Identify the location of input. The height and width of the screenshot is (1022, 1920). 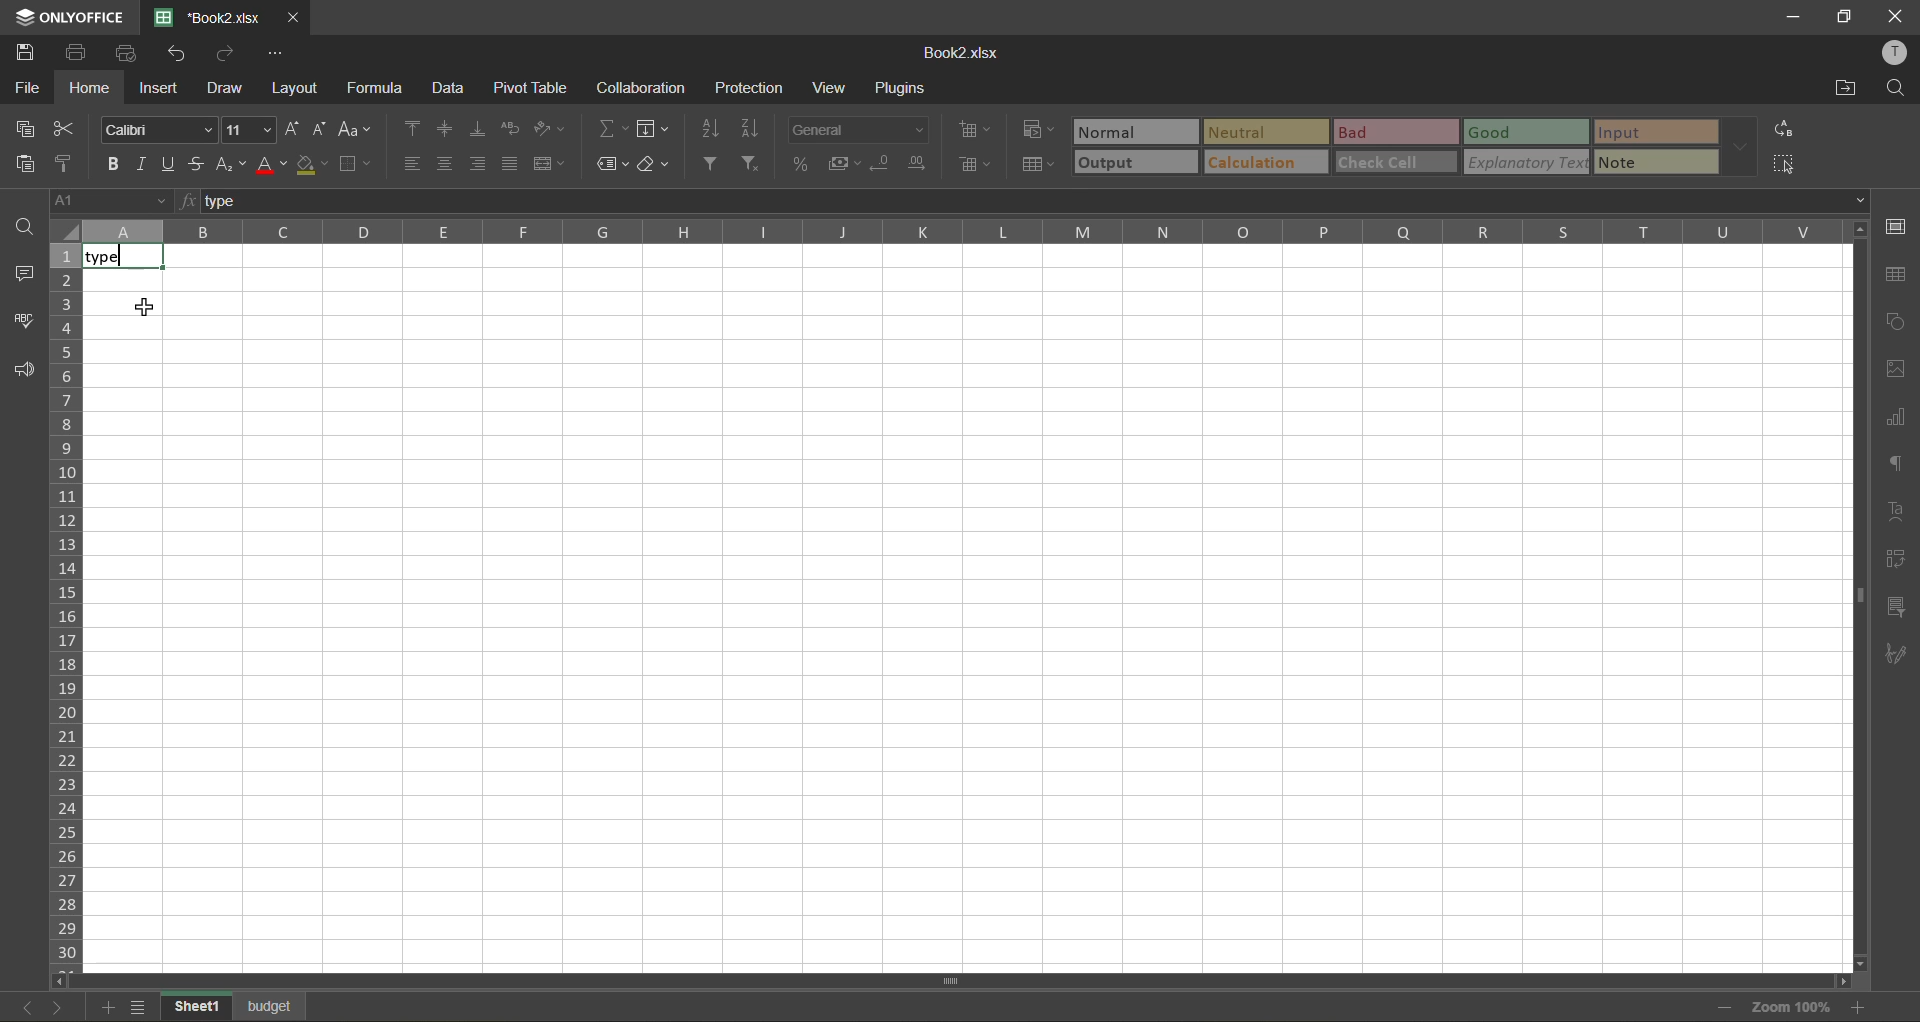
(1650, 132).